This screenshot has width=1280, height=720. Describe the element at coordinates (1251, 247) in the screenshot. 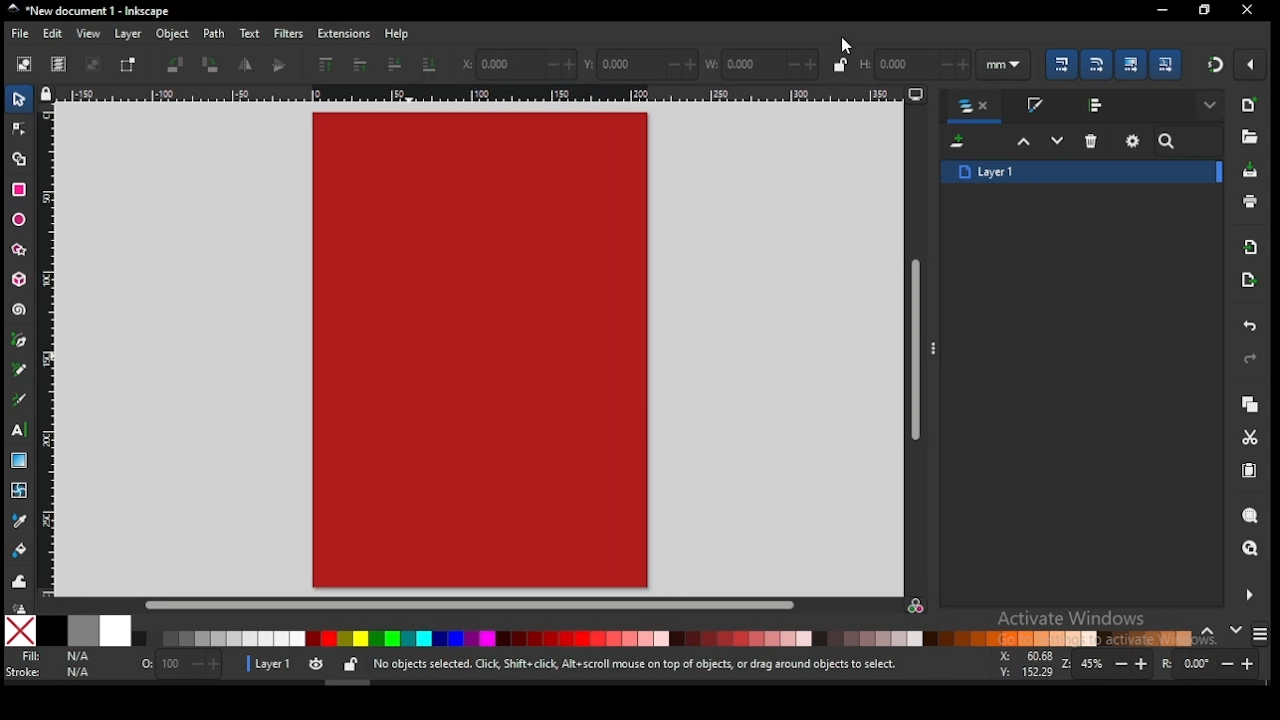

I see `import` at that location.